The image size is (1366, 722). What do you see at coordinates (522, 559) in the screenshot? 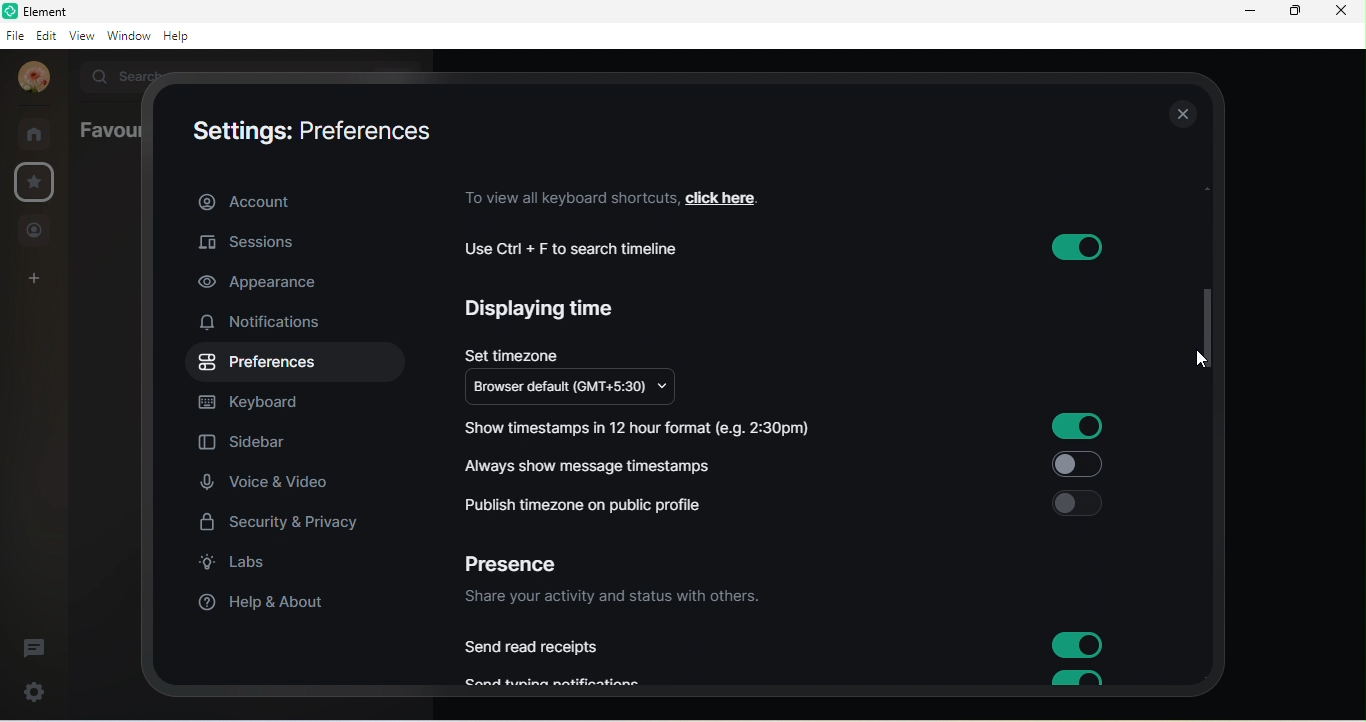
I see `presence` at bounding box center [522, 559].